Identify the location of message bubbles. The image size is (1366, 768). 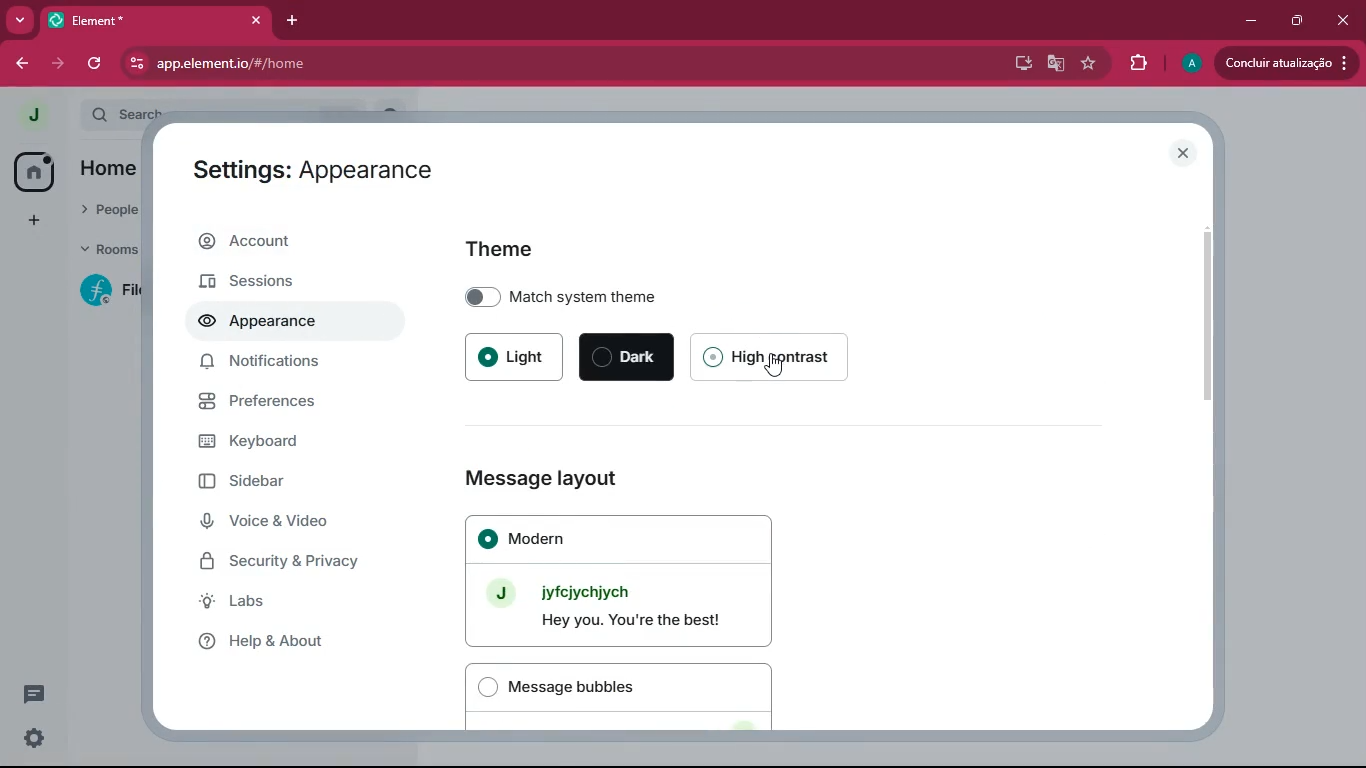
(631, 694).